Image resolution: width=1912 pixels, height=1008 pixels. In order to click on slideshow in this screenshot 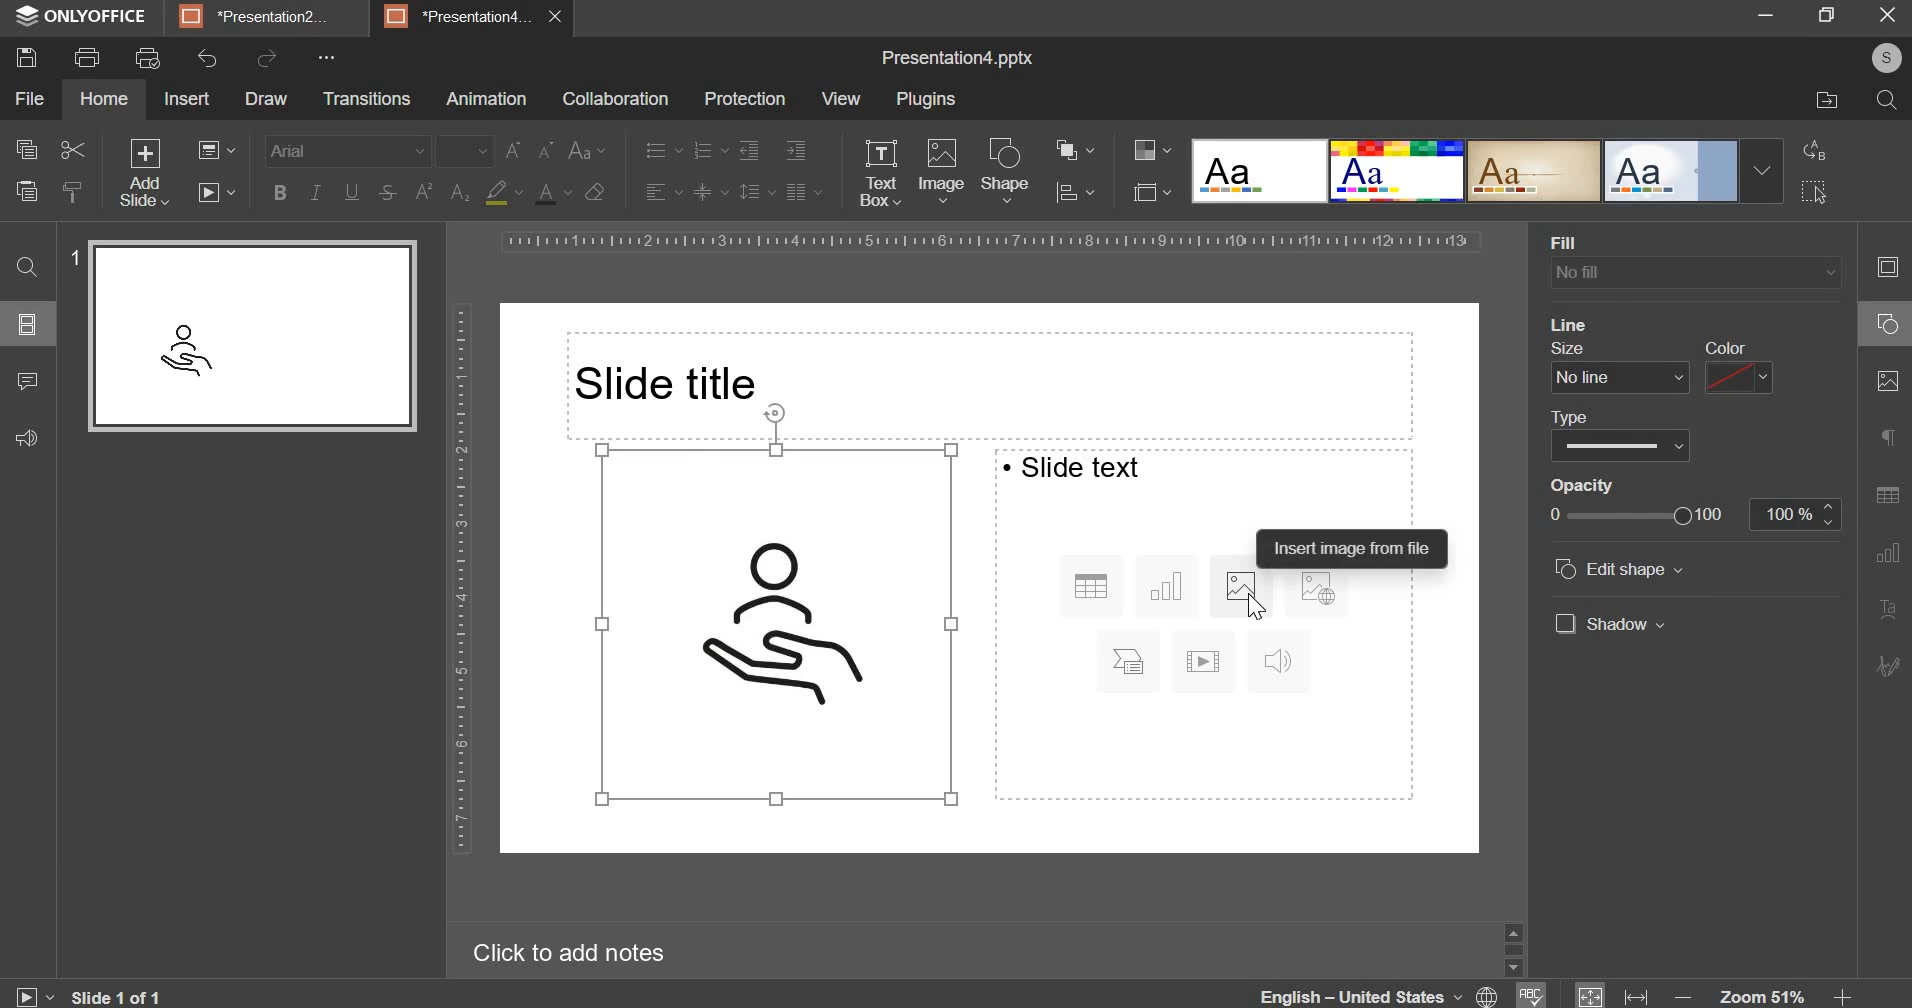, I will do `click(220, 198)`.